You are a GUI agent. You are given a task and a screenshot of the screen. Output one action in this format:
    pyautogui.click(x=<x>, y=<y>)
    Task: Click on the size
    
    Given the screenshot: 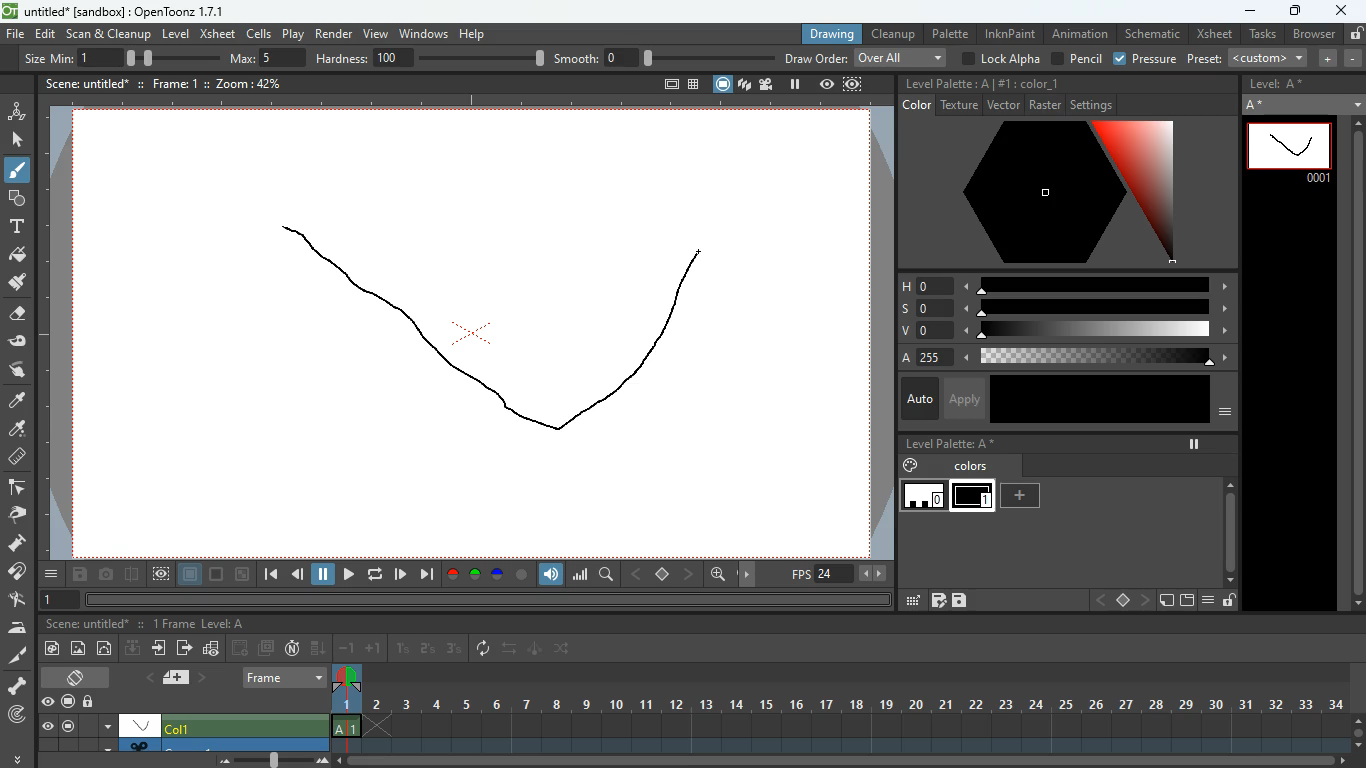 What is the action you would take?
    pyautogui.click(x=243, y=575)
    